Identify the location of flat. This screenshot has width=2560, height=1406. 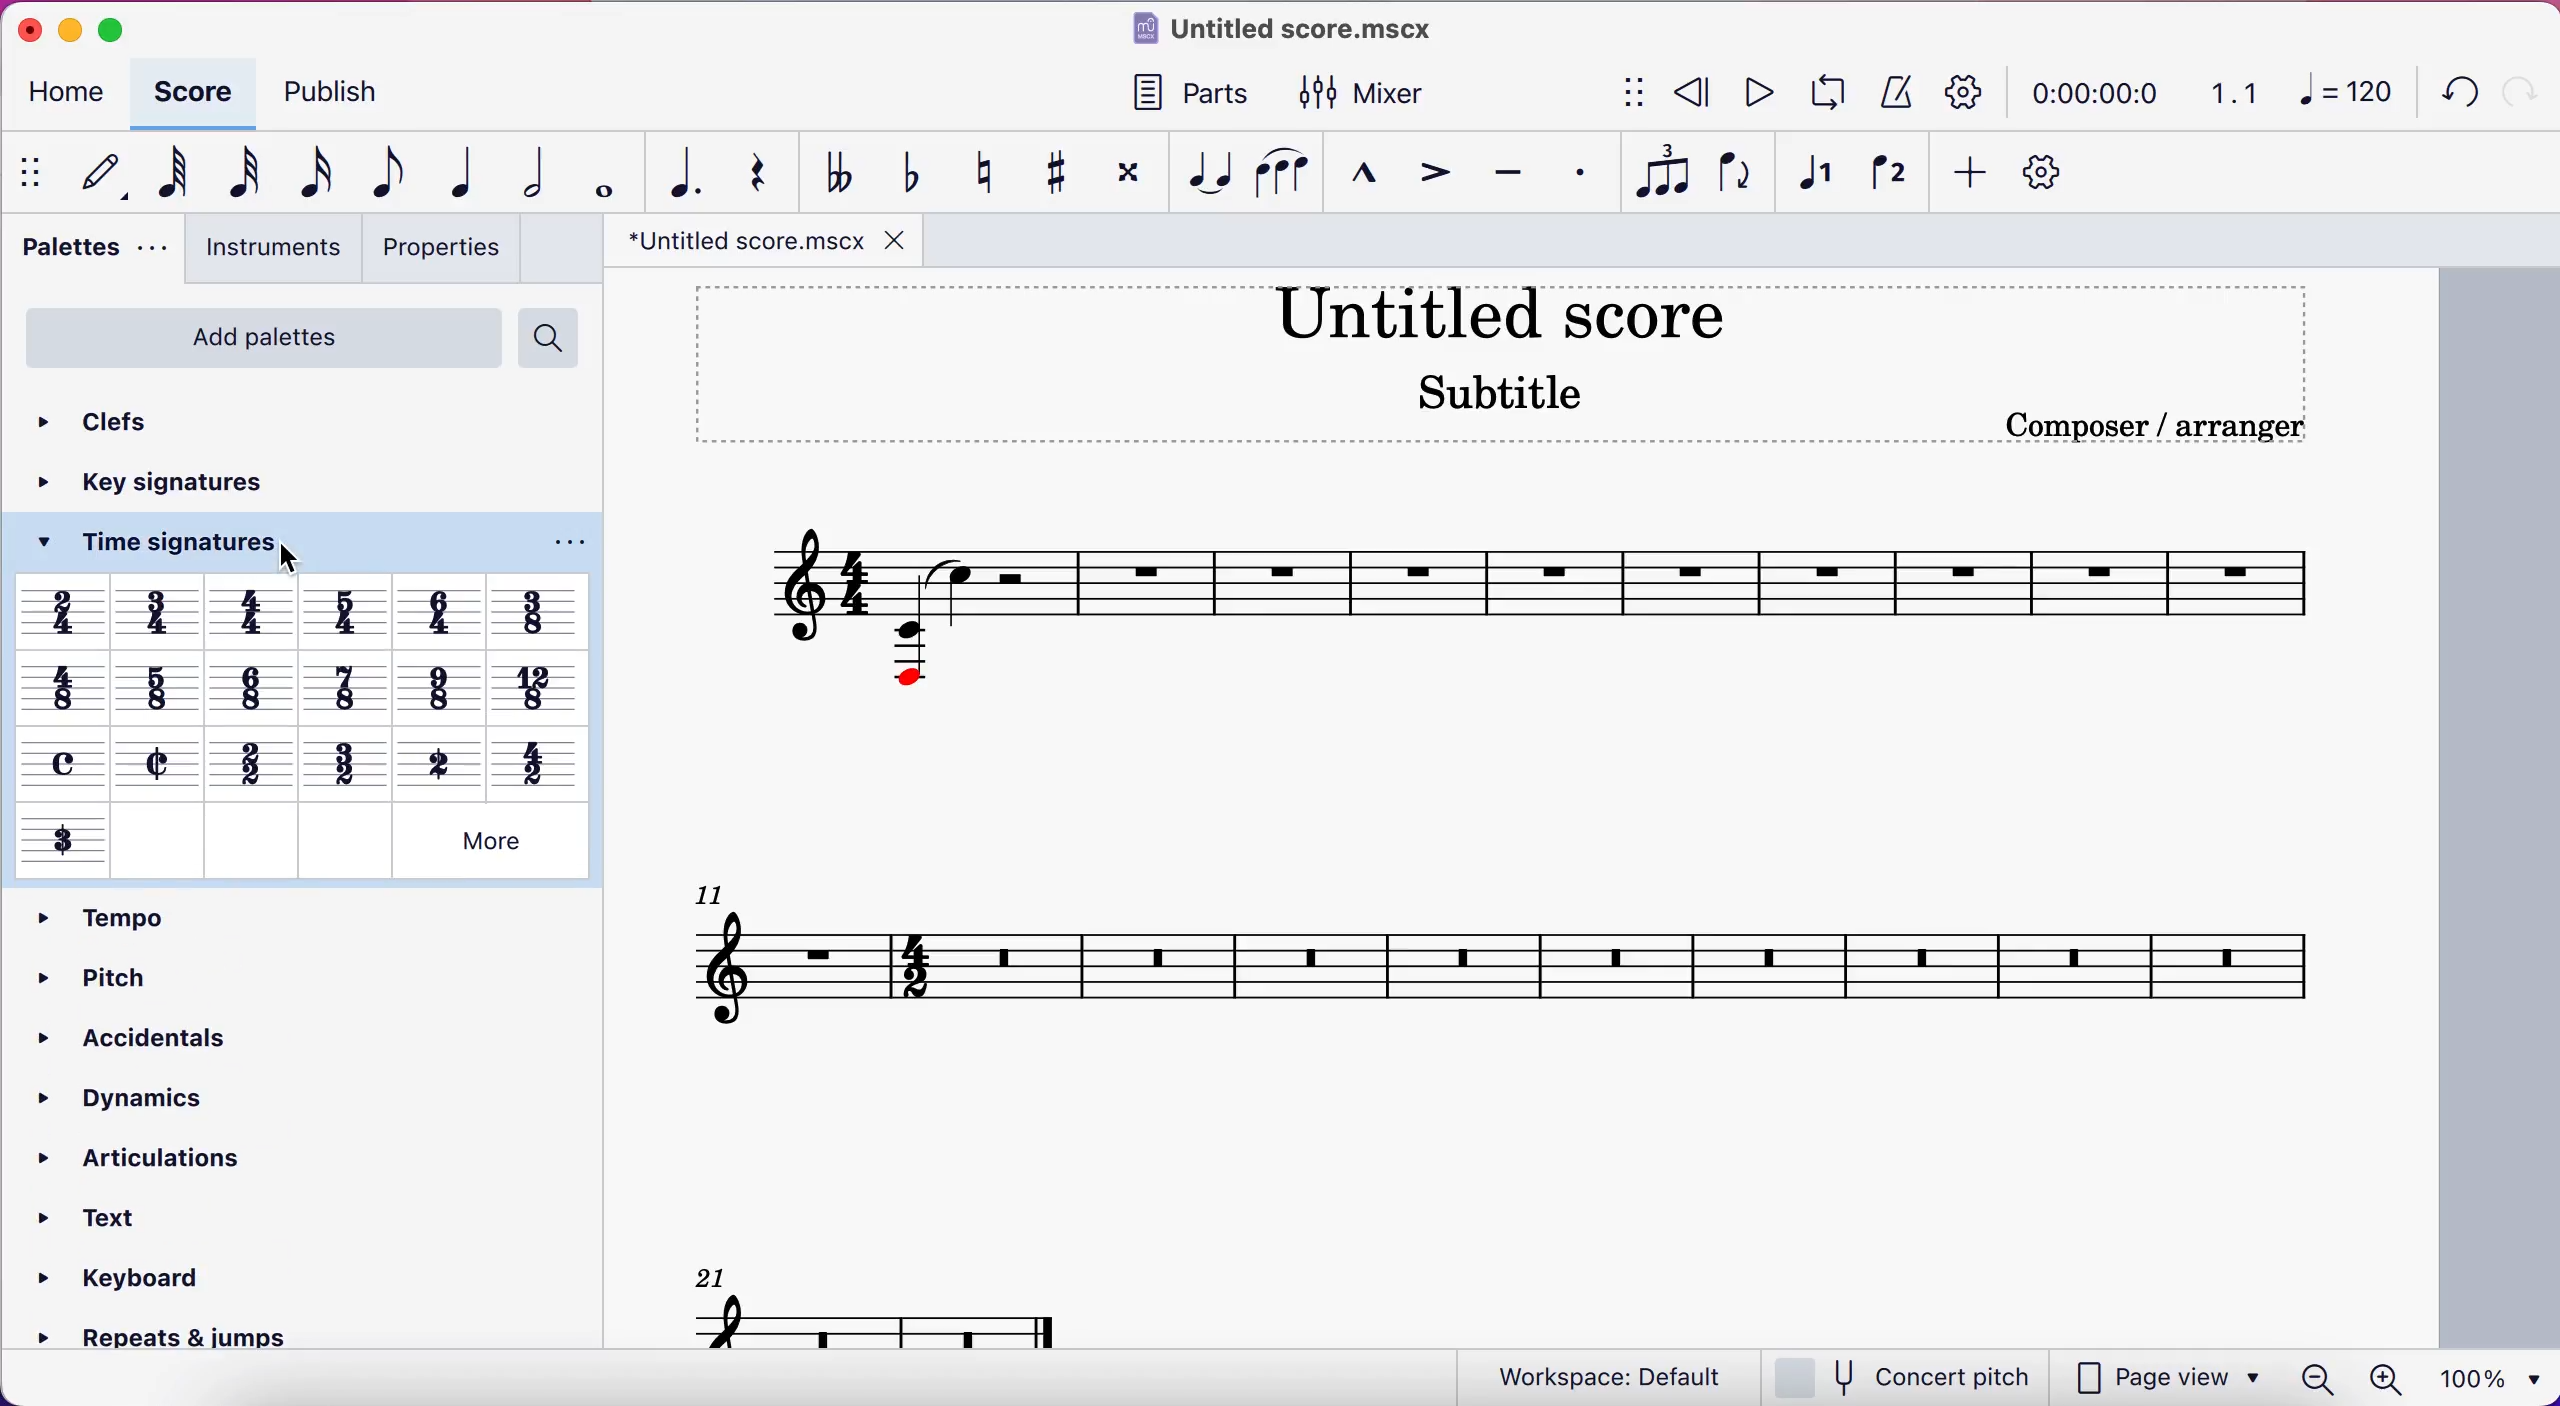
(830, 170).